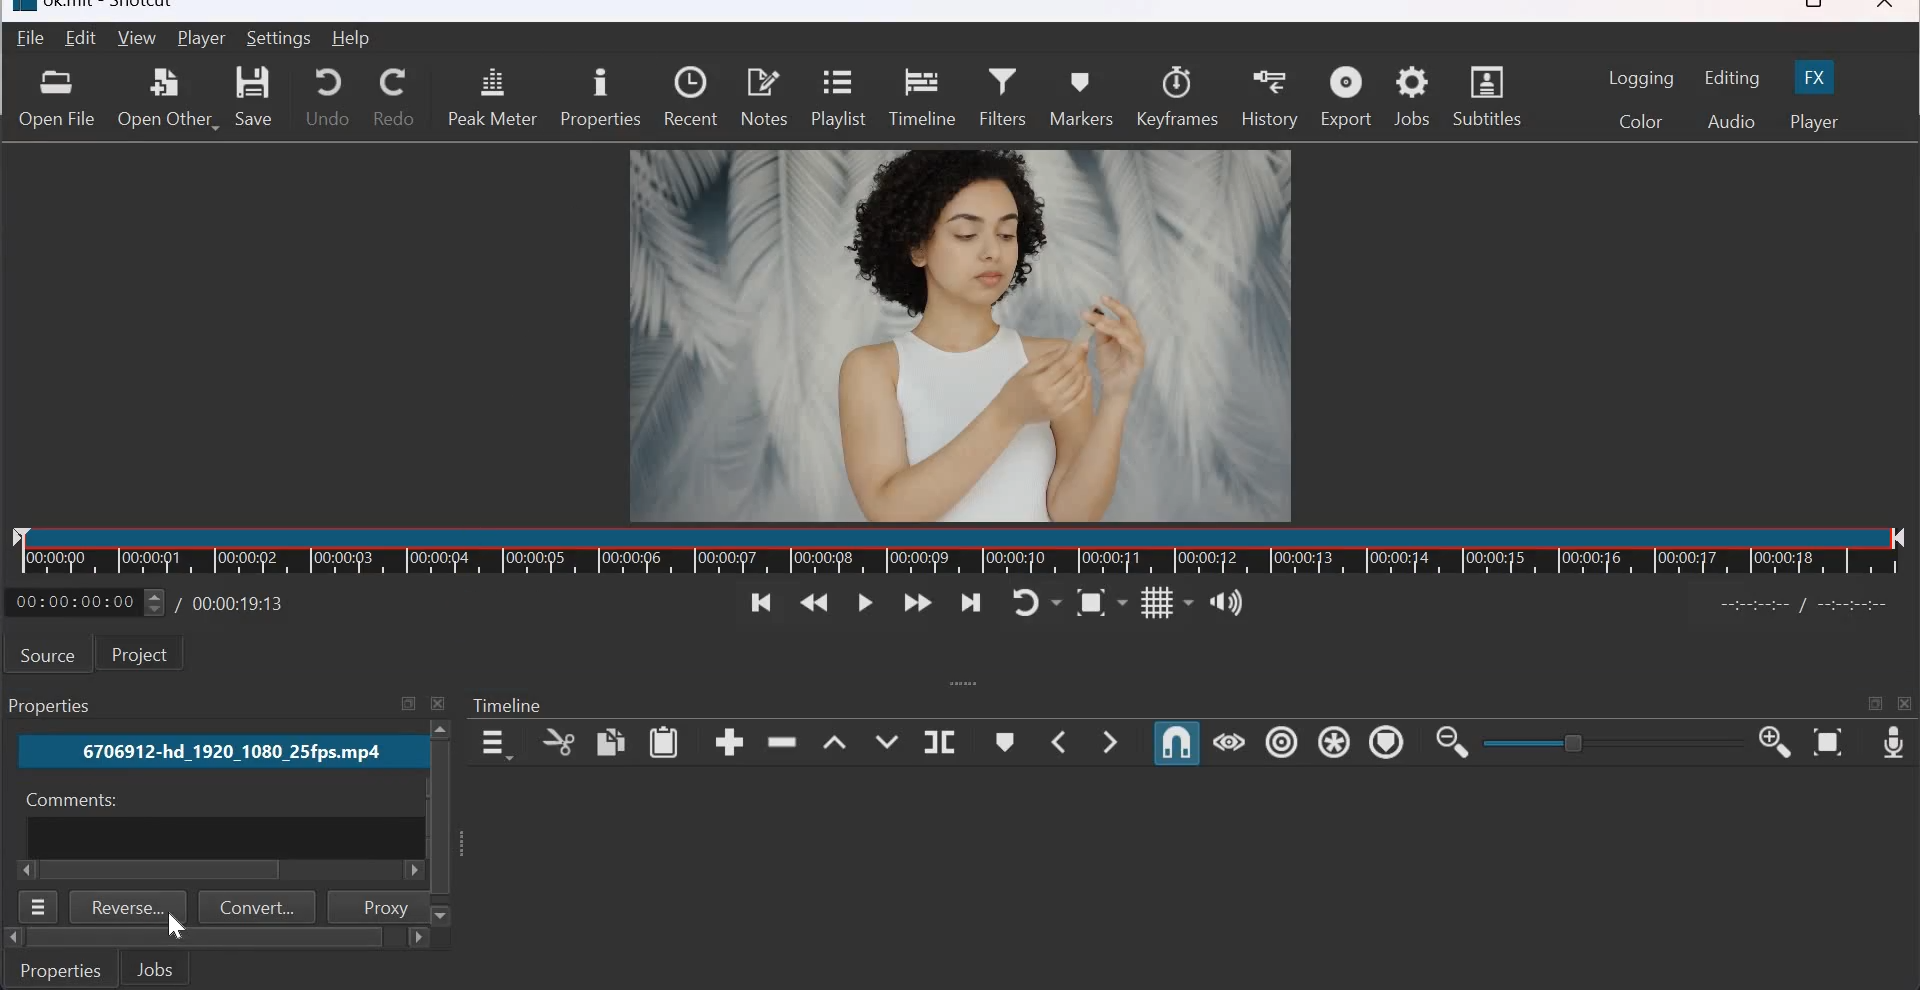  What do you see at coordinates (165, 871) in the screenshot?
I see `scroll bar` at bounding box center [165, 871].